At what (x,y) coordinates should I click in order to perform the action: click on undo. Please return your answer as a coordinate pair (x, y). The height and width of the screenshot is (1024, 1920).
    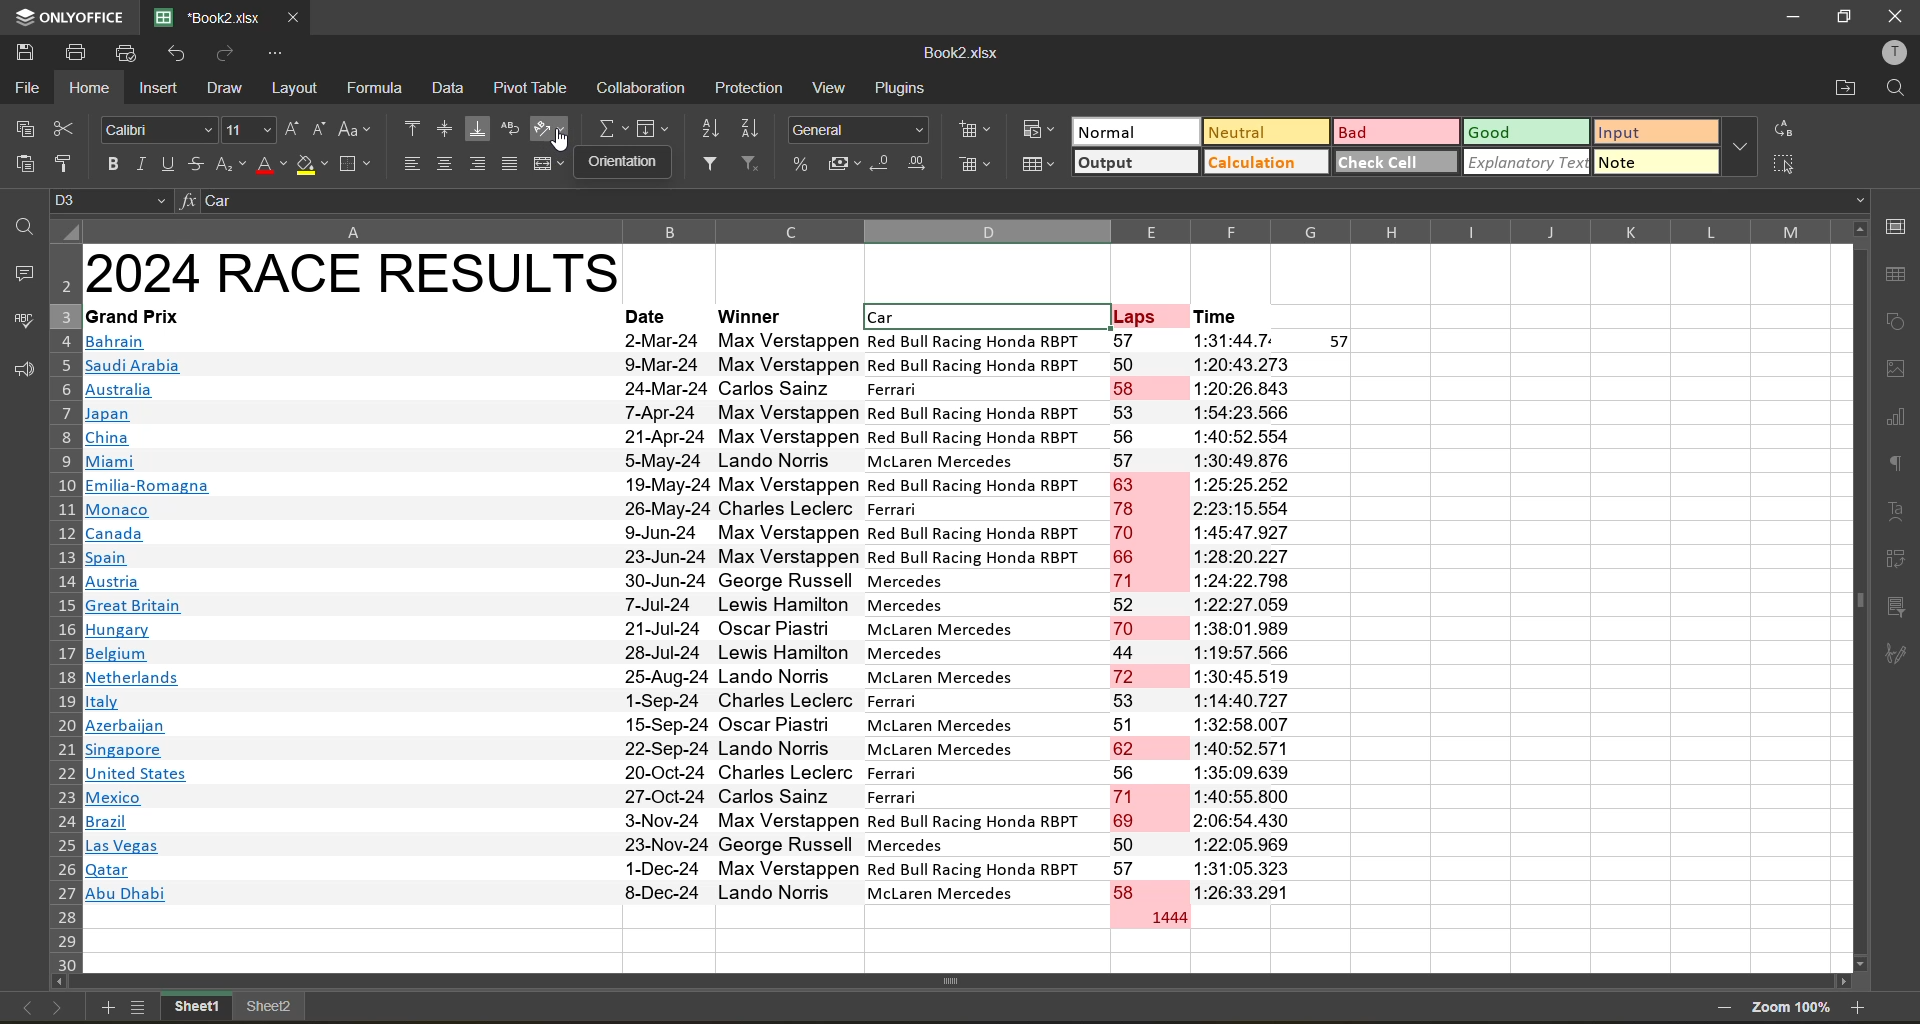
    Looking at the image, I should click on (179, 52).